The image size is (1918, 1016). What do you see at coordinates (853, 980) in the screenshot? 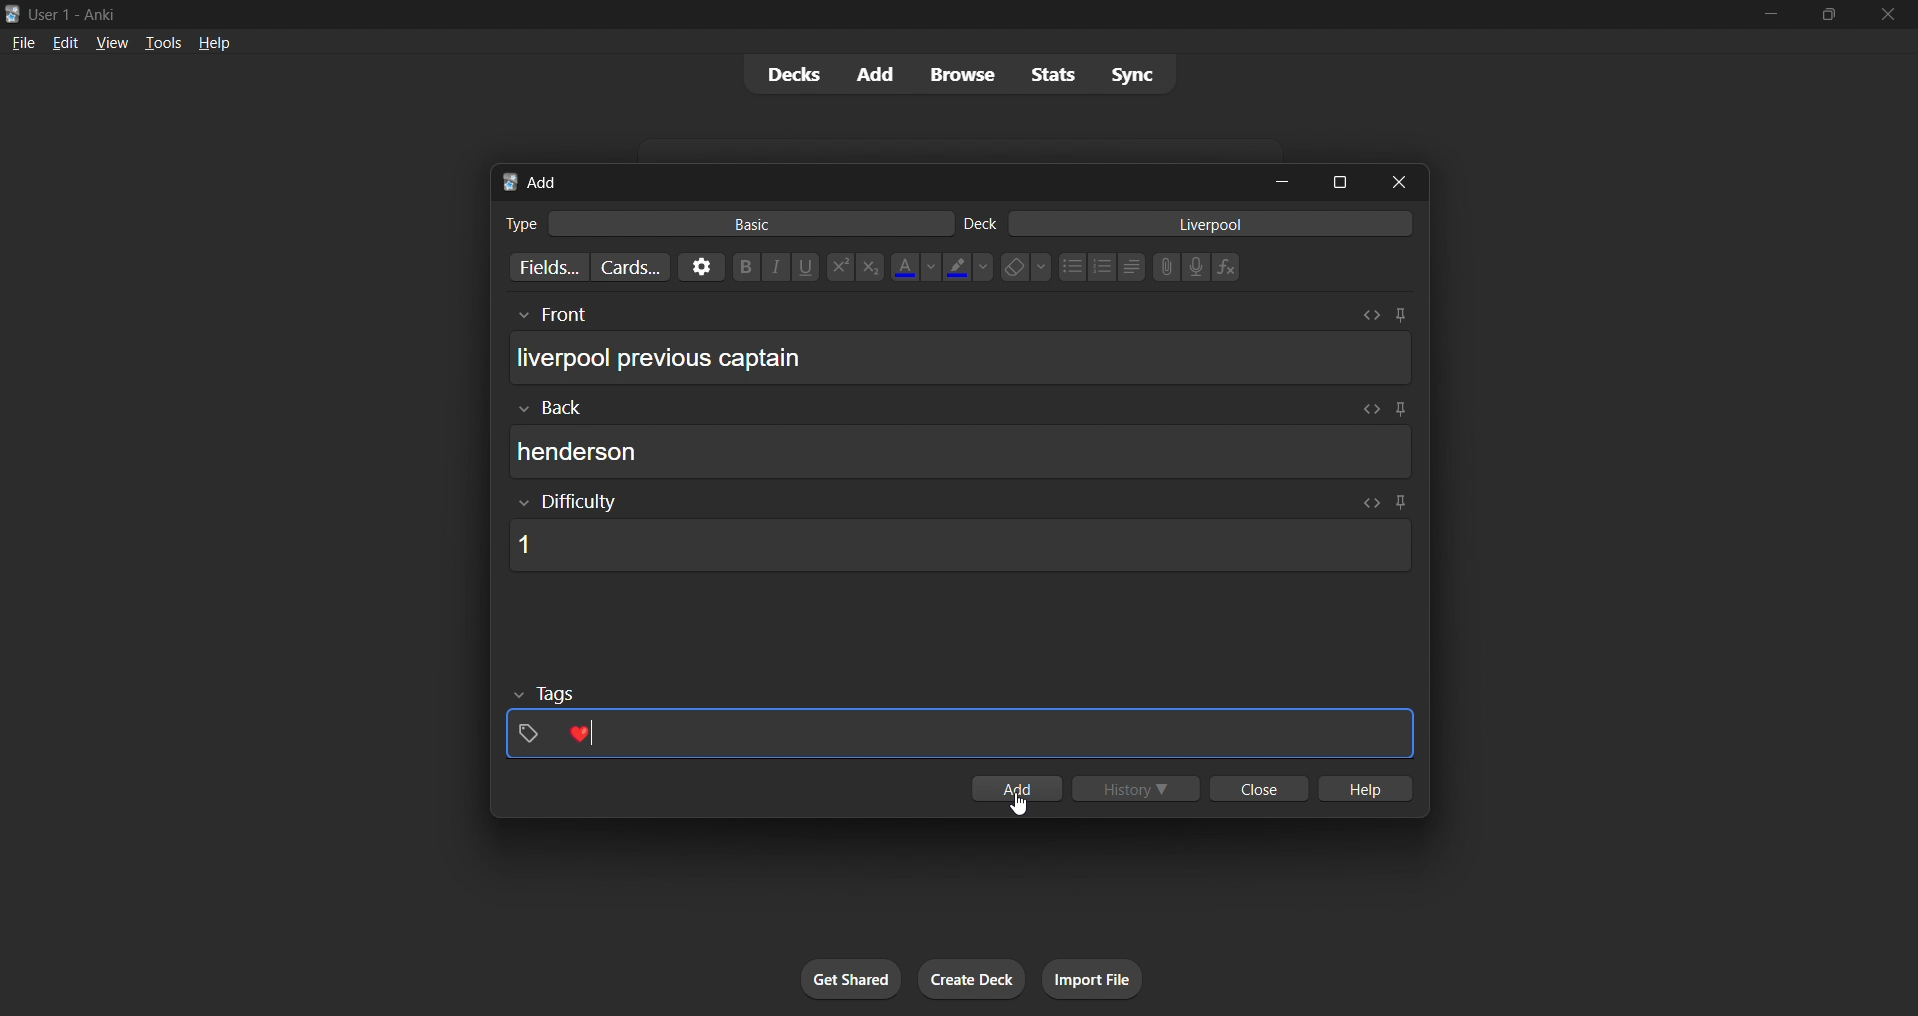
I see `get shared` at bounding box center [853, 980].